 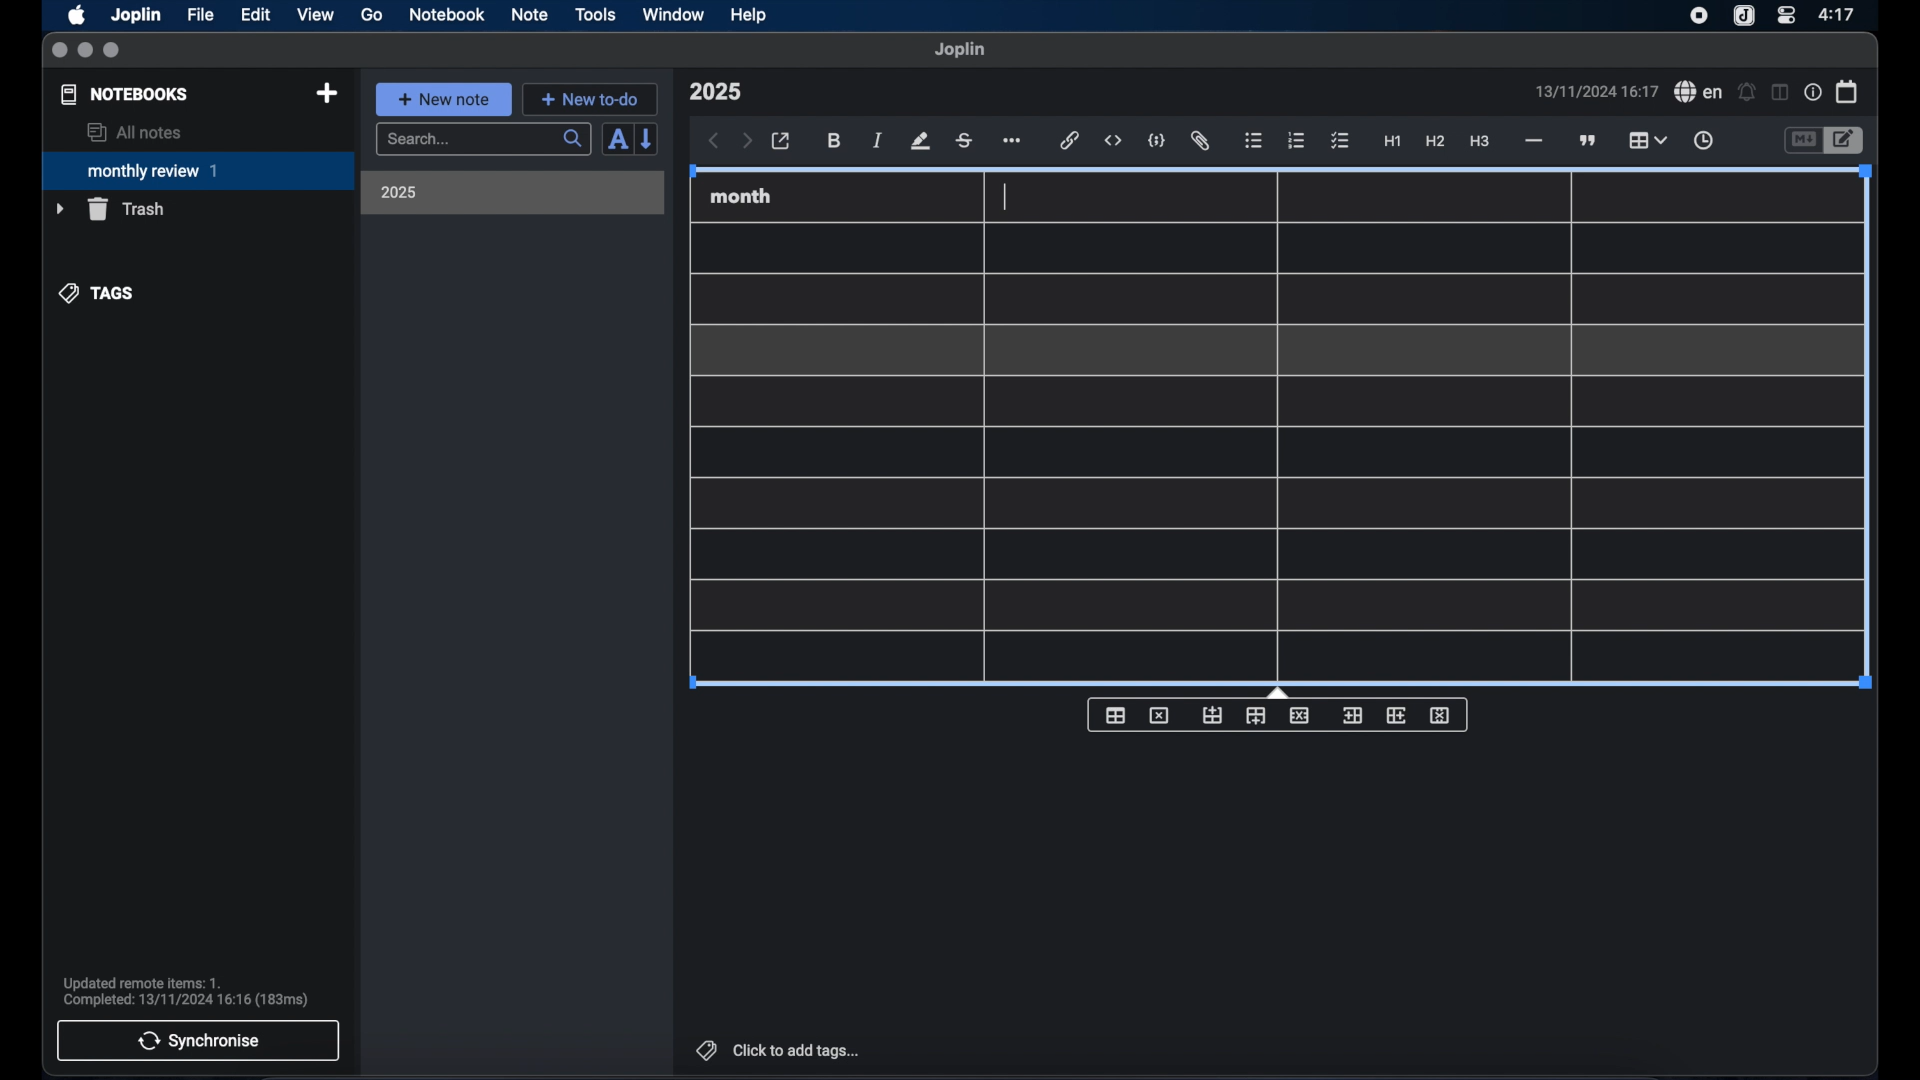 I want to click on open in external editor, so click(x=782, y=142).